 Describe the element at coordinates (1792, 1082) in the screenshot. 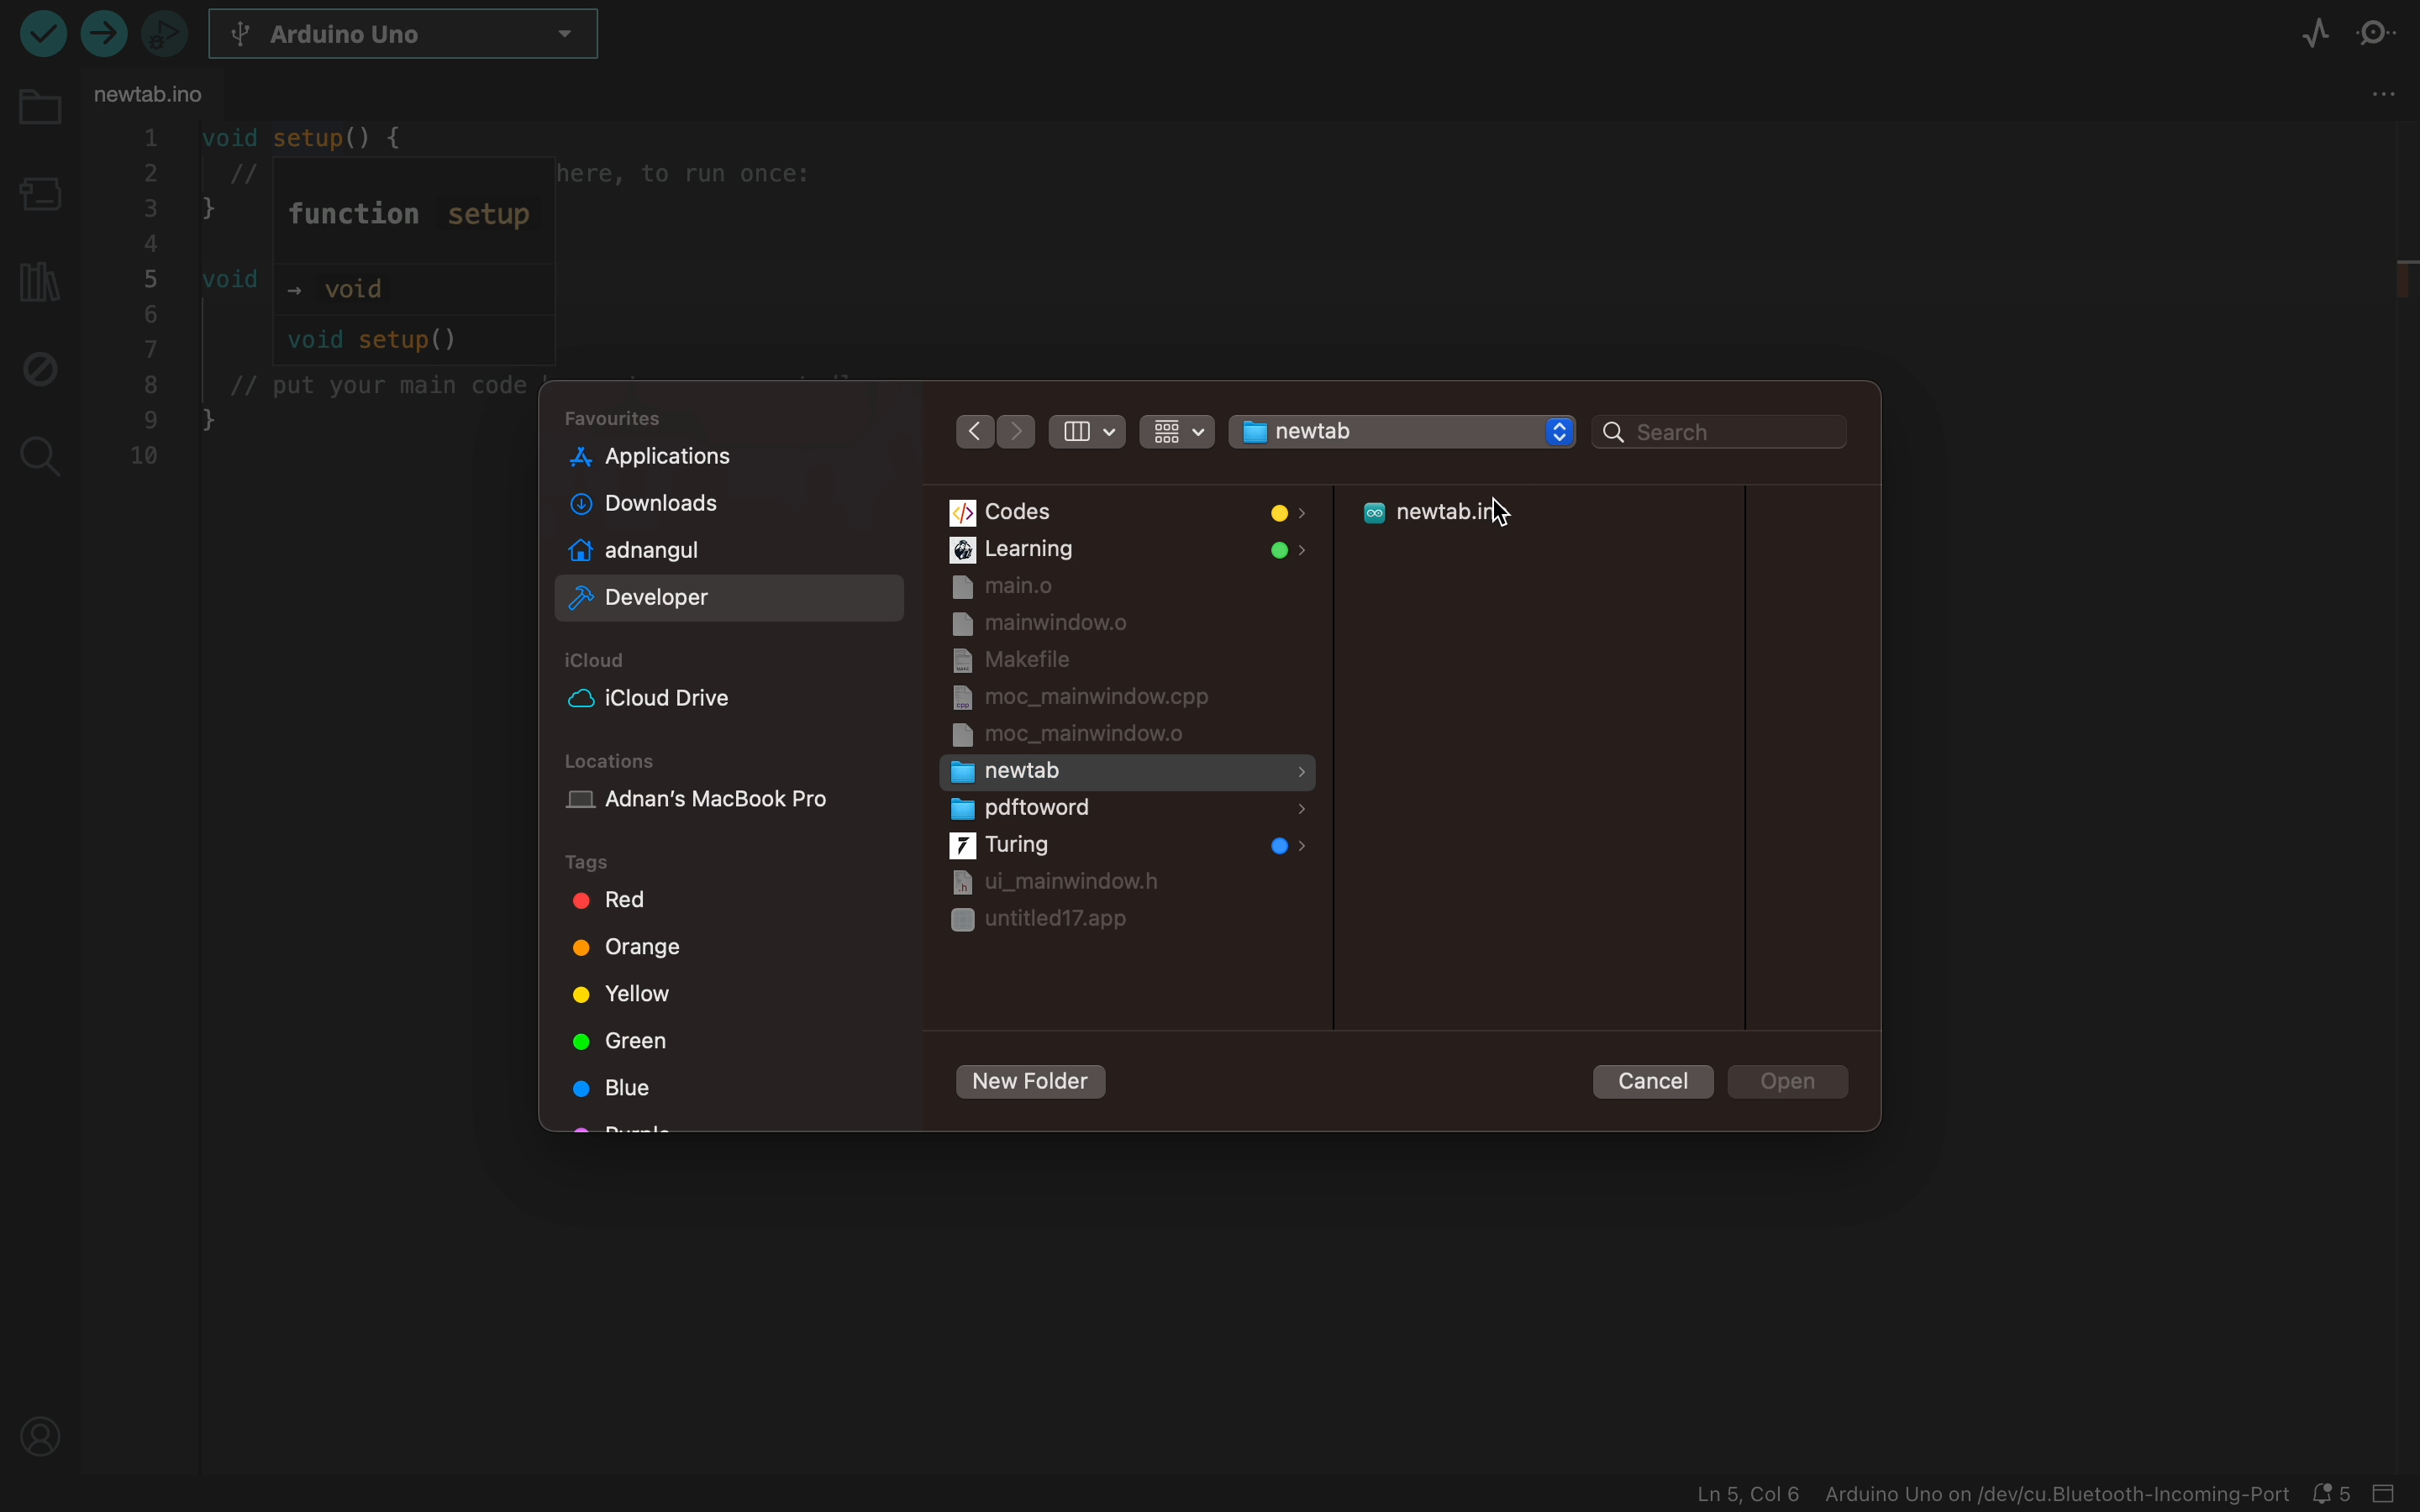

I see `open` at that location.